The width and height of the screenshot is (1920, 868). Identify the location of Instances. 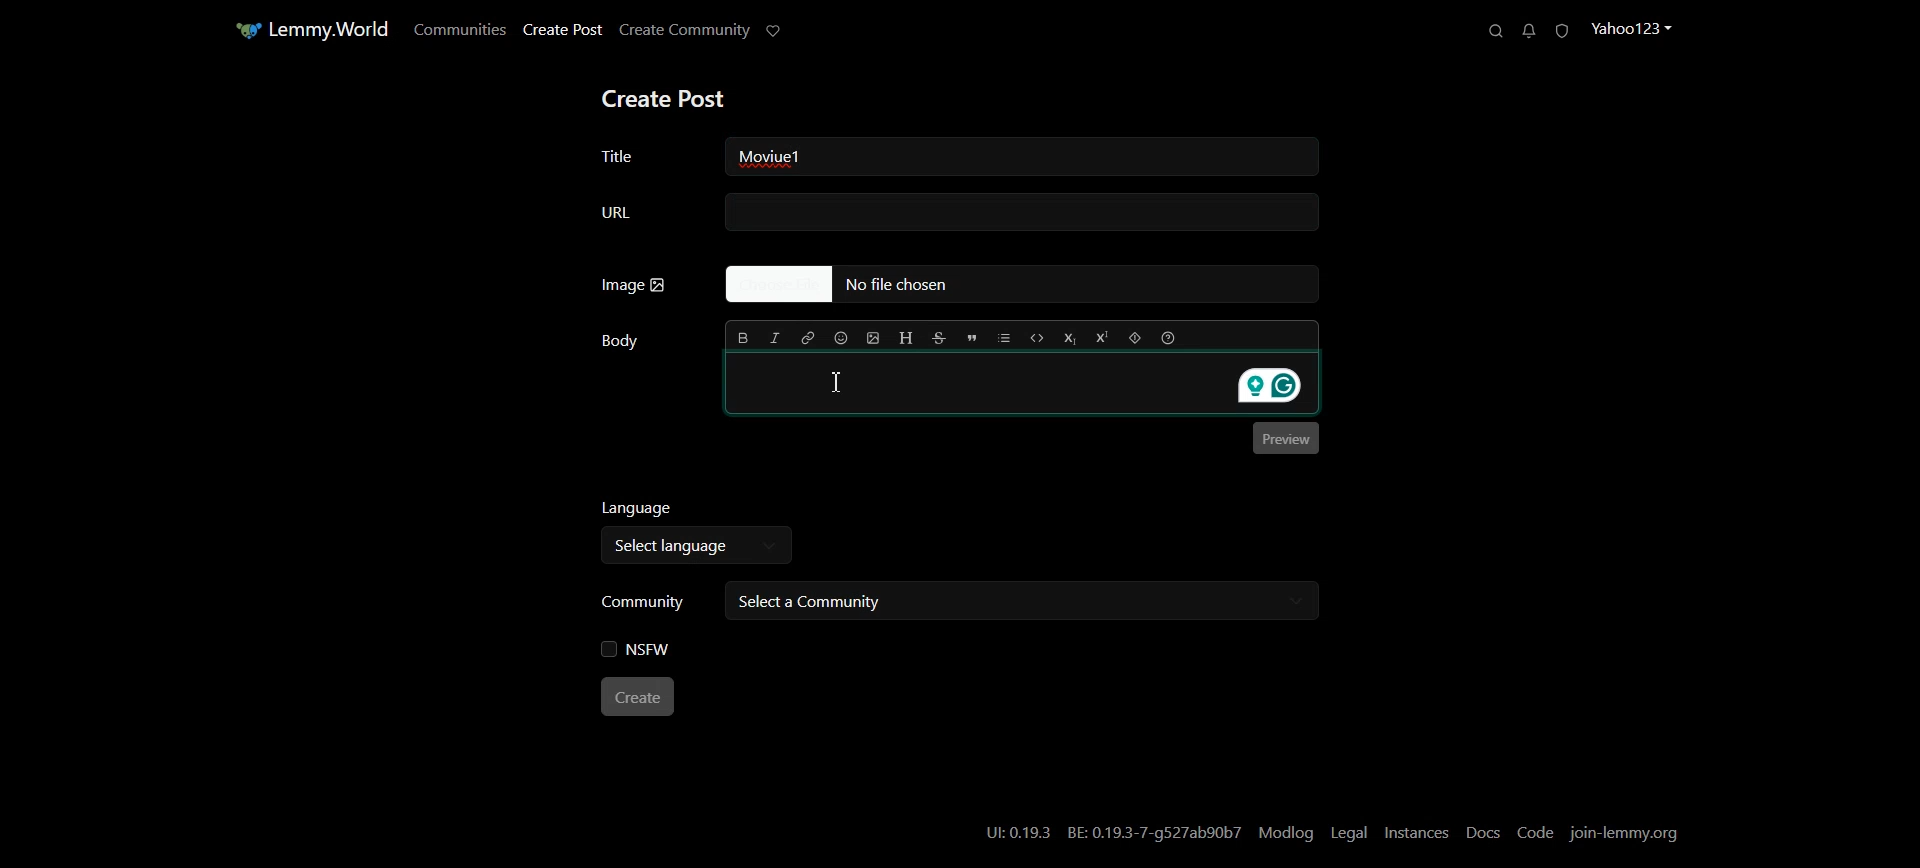
(1417, 833).